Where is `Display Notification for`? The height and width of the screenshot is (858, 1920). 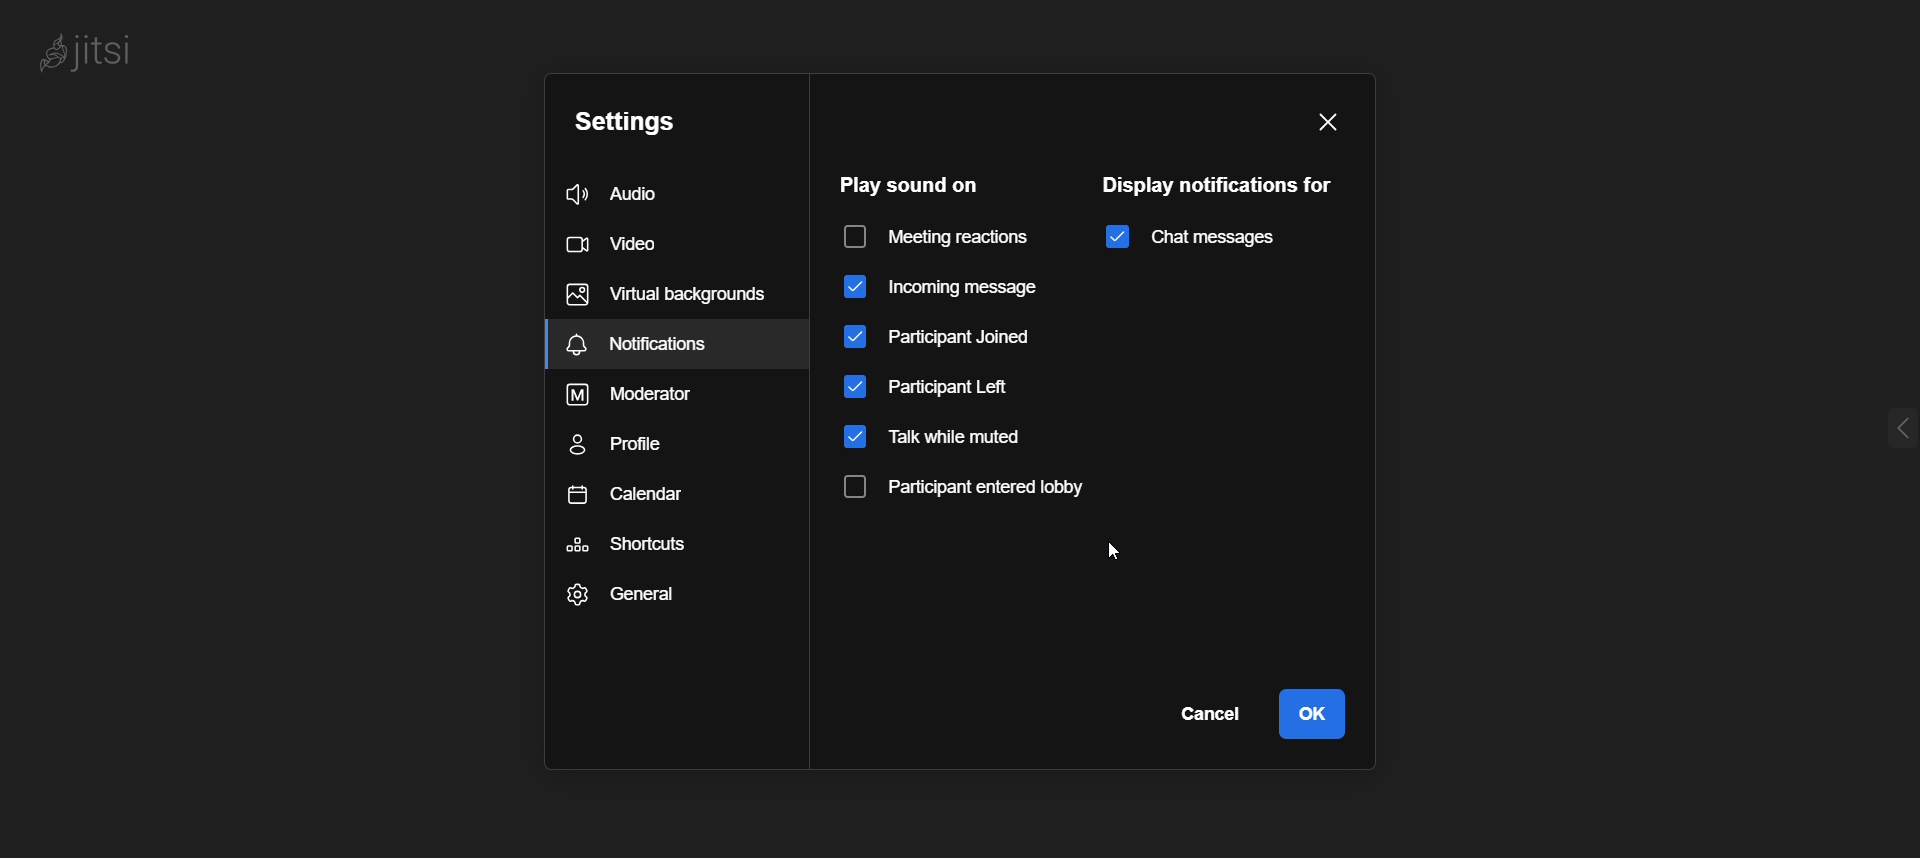 Display Notification for is located at coordinates (1221, 184).